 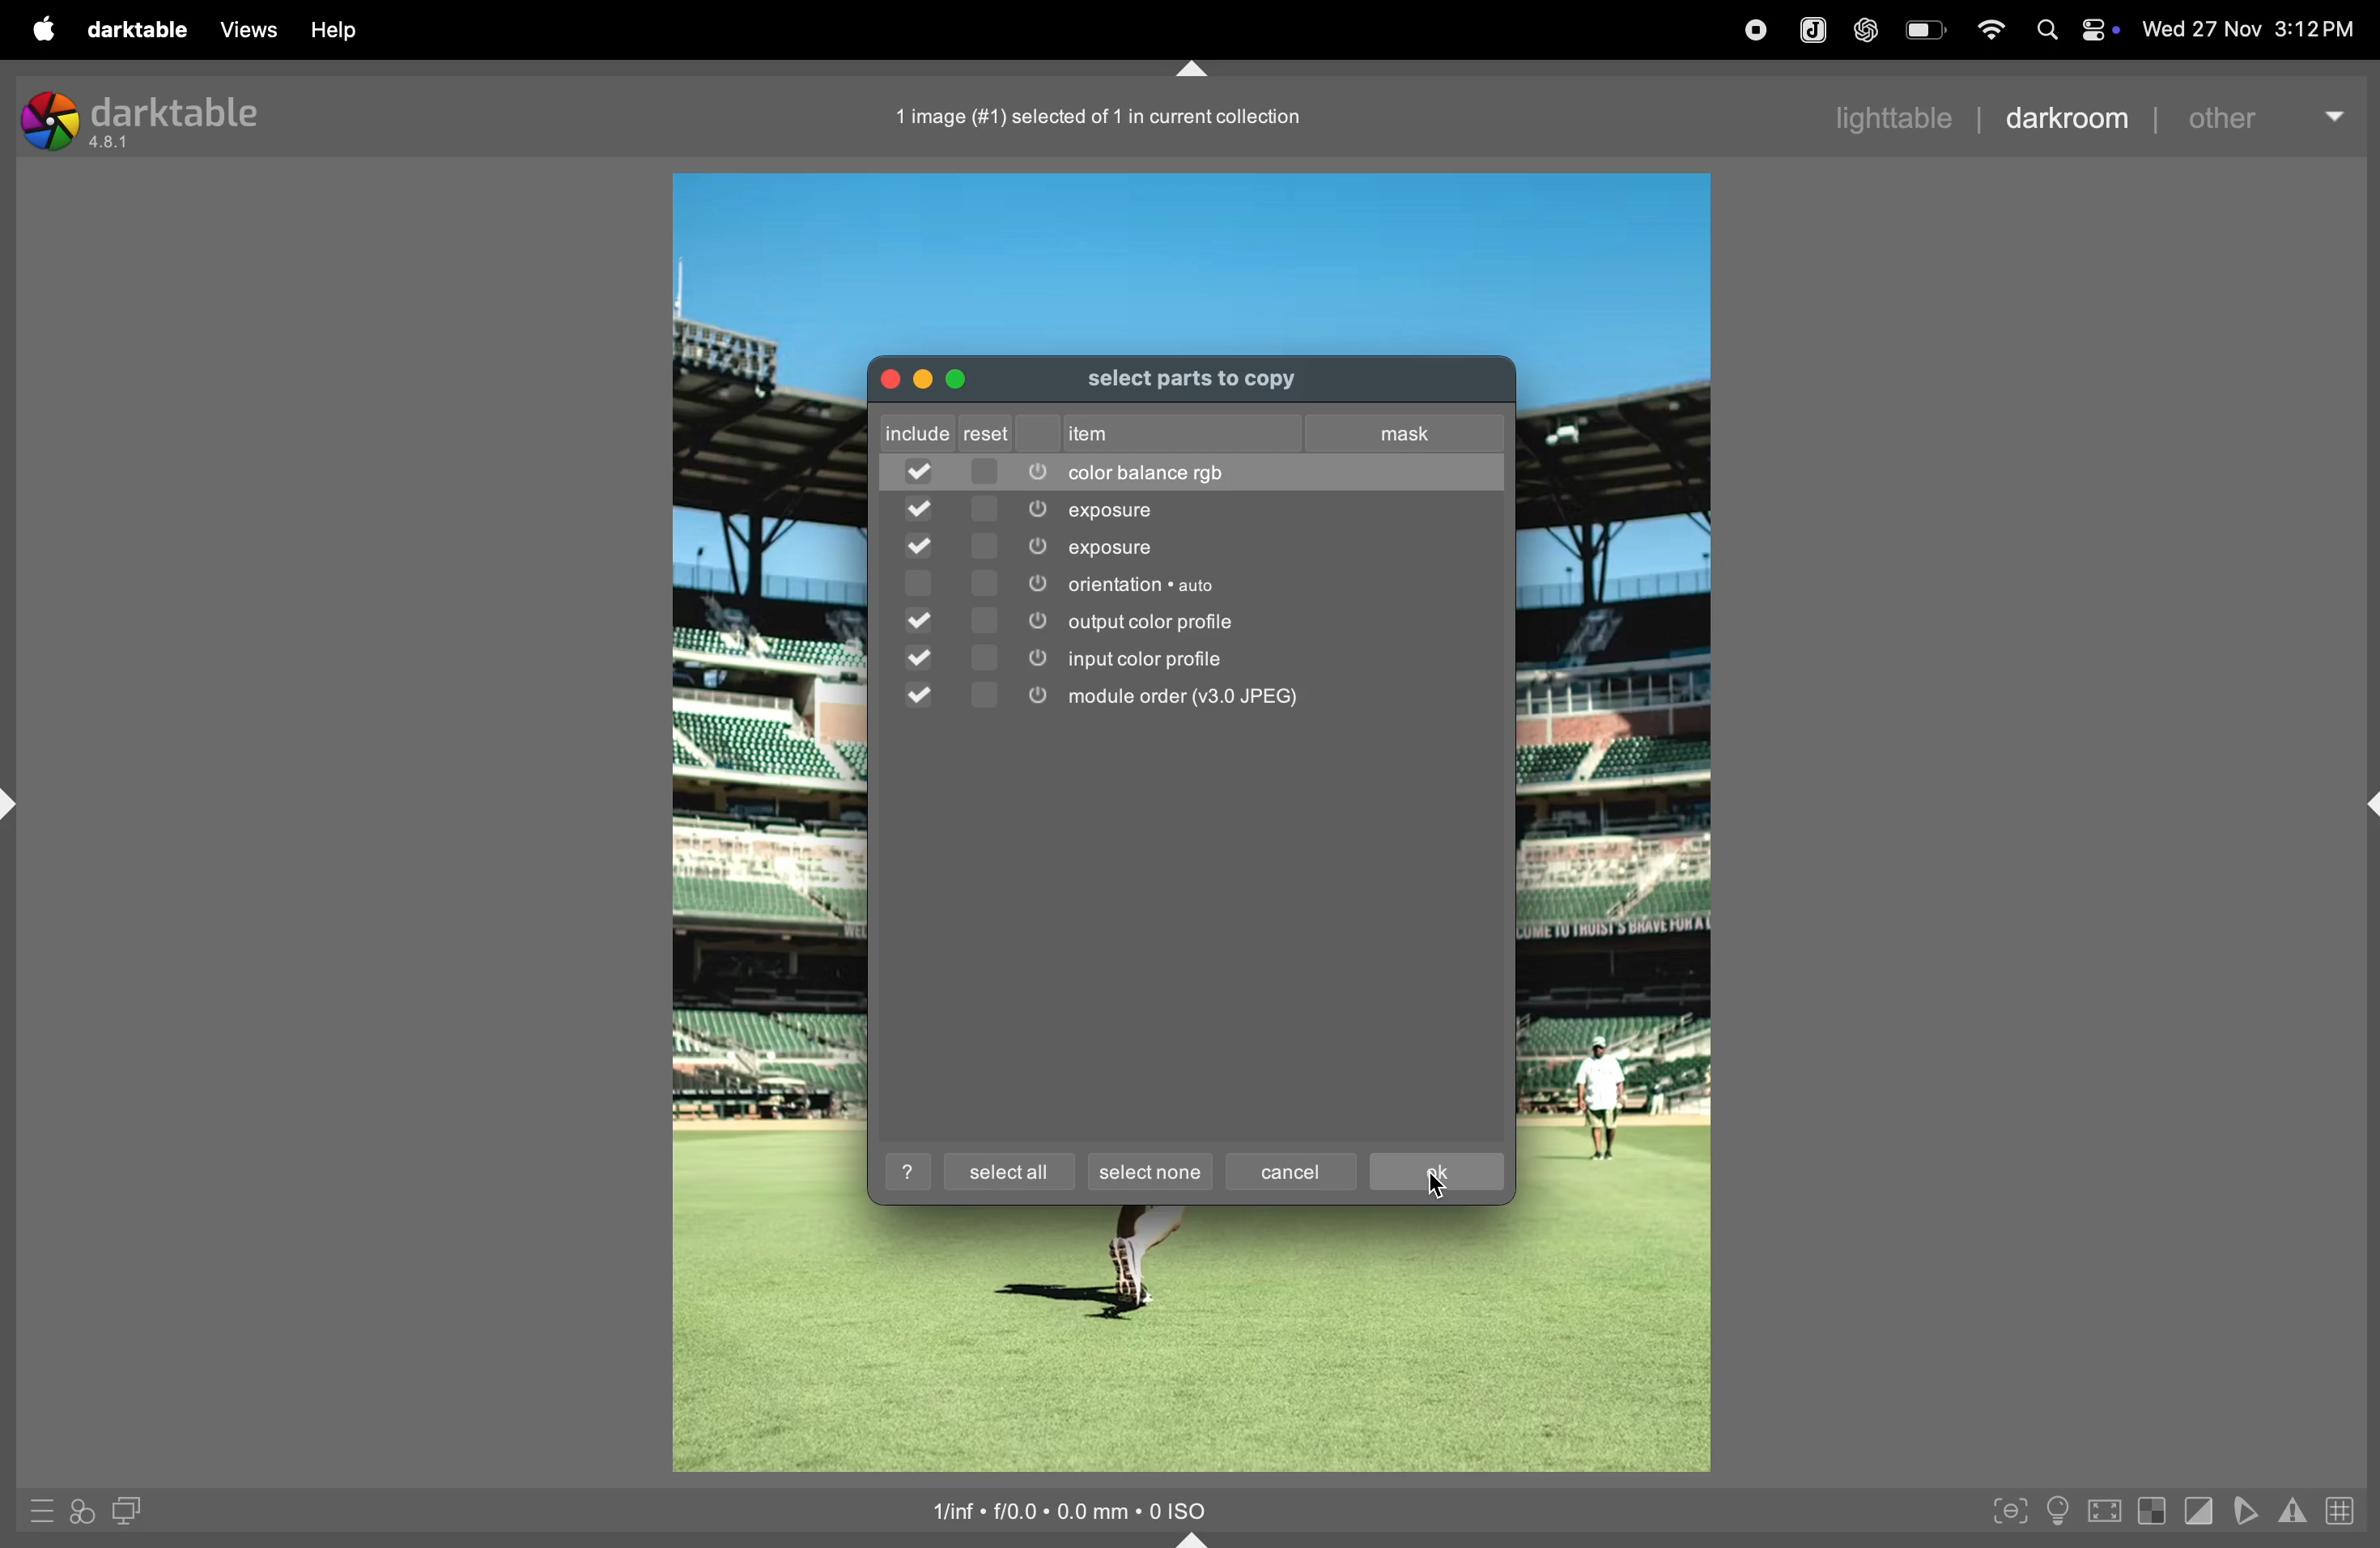 I want to click on module order, so click(x=1232, y=700).